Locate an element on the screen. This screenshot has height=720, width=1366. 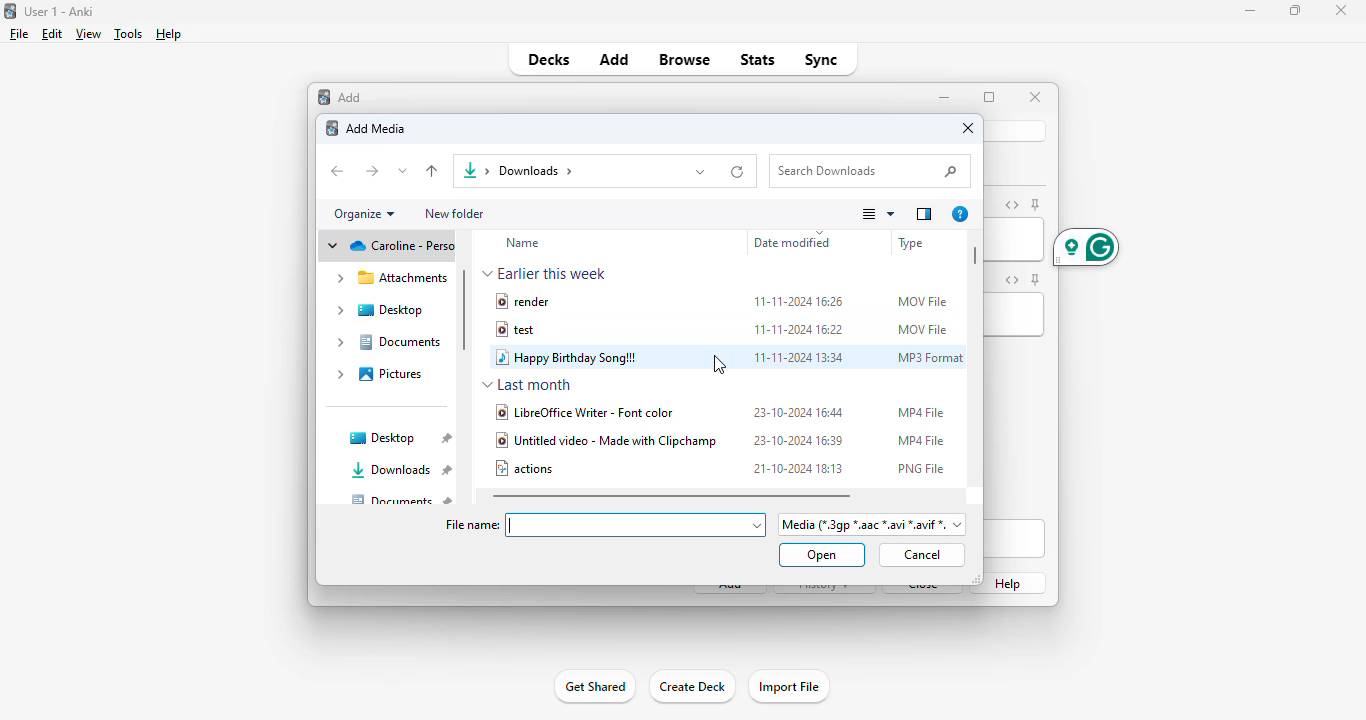
minimize is located at coordinates (944, 98).